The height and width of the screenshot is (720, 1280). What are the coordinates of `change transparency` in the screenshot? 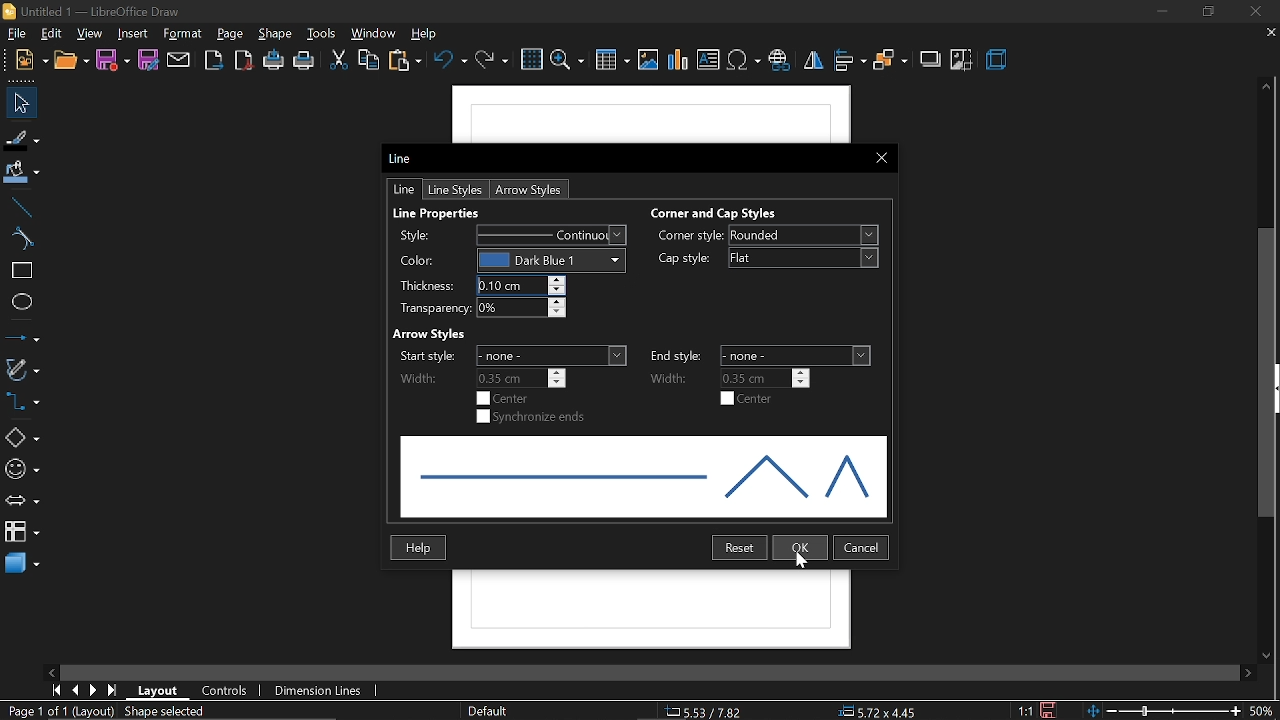 It's located at (520, 309).